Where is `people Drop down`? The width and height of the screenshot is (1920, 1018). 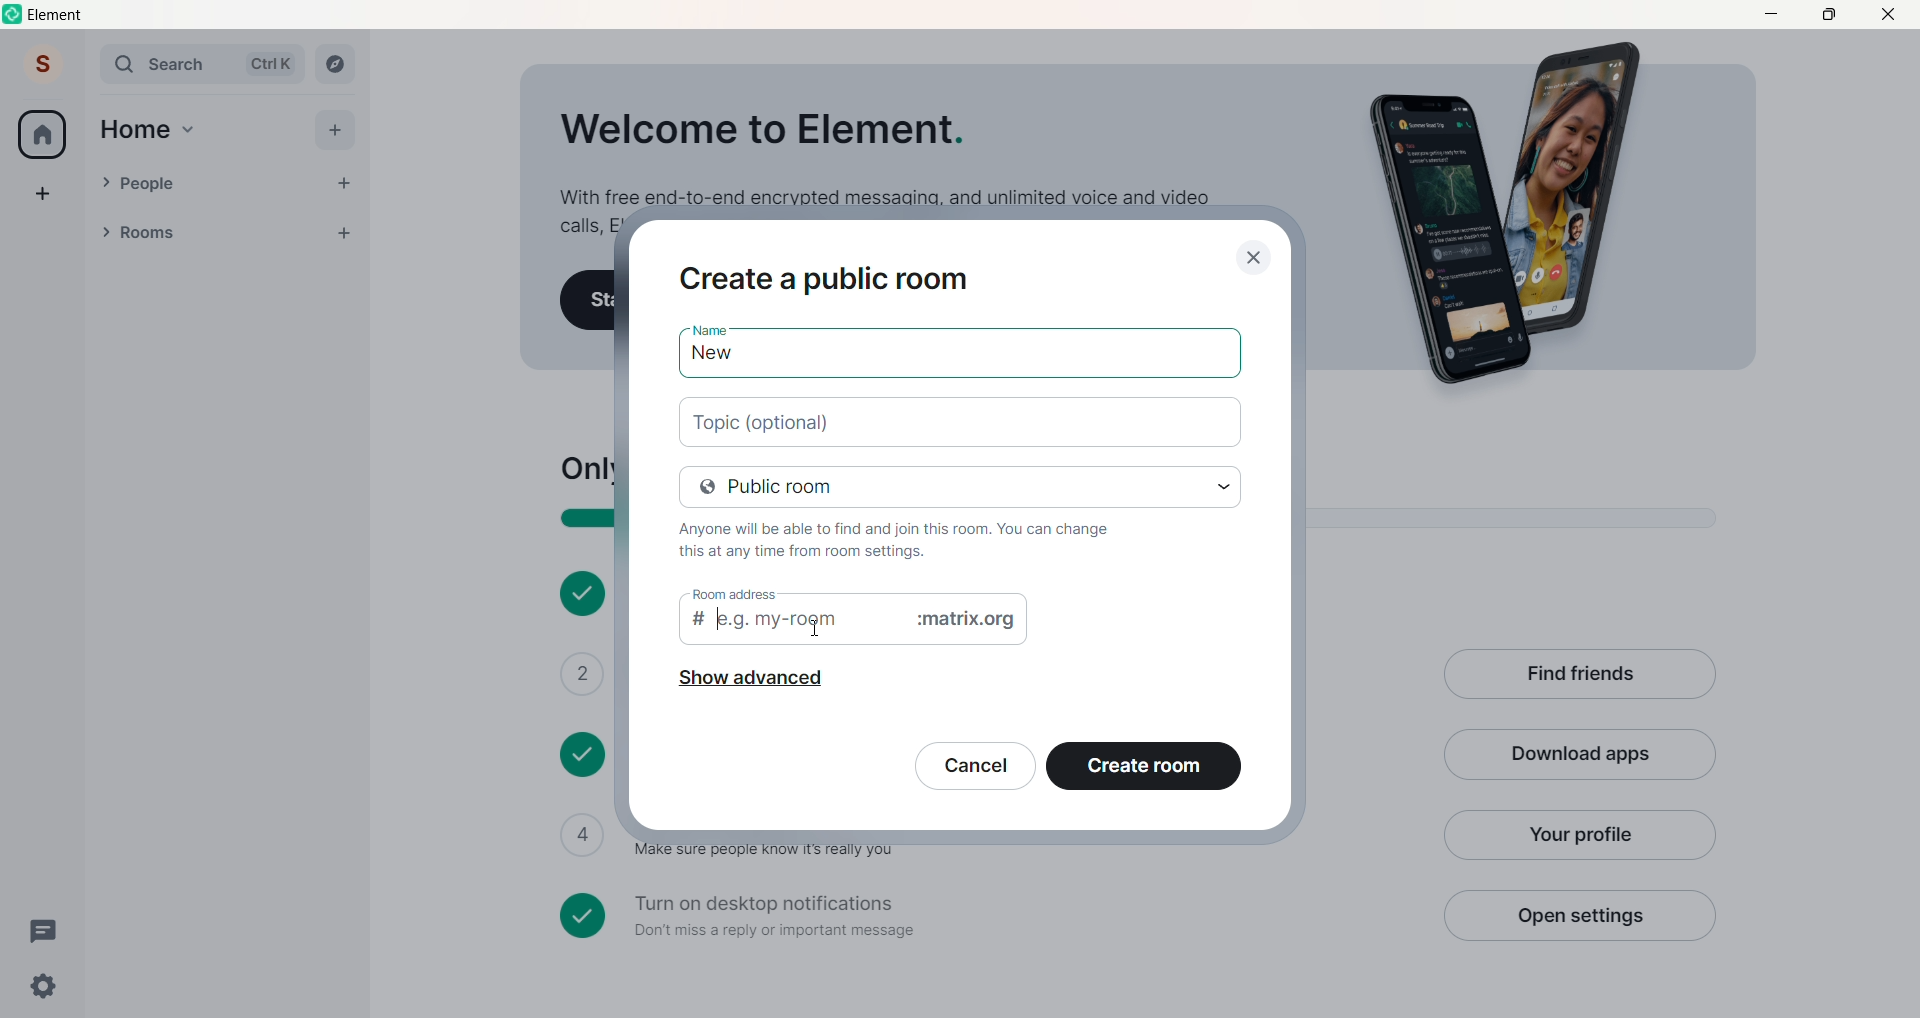
people Drop down is located at coordinates (105, 182).